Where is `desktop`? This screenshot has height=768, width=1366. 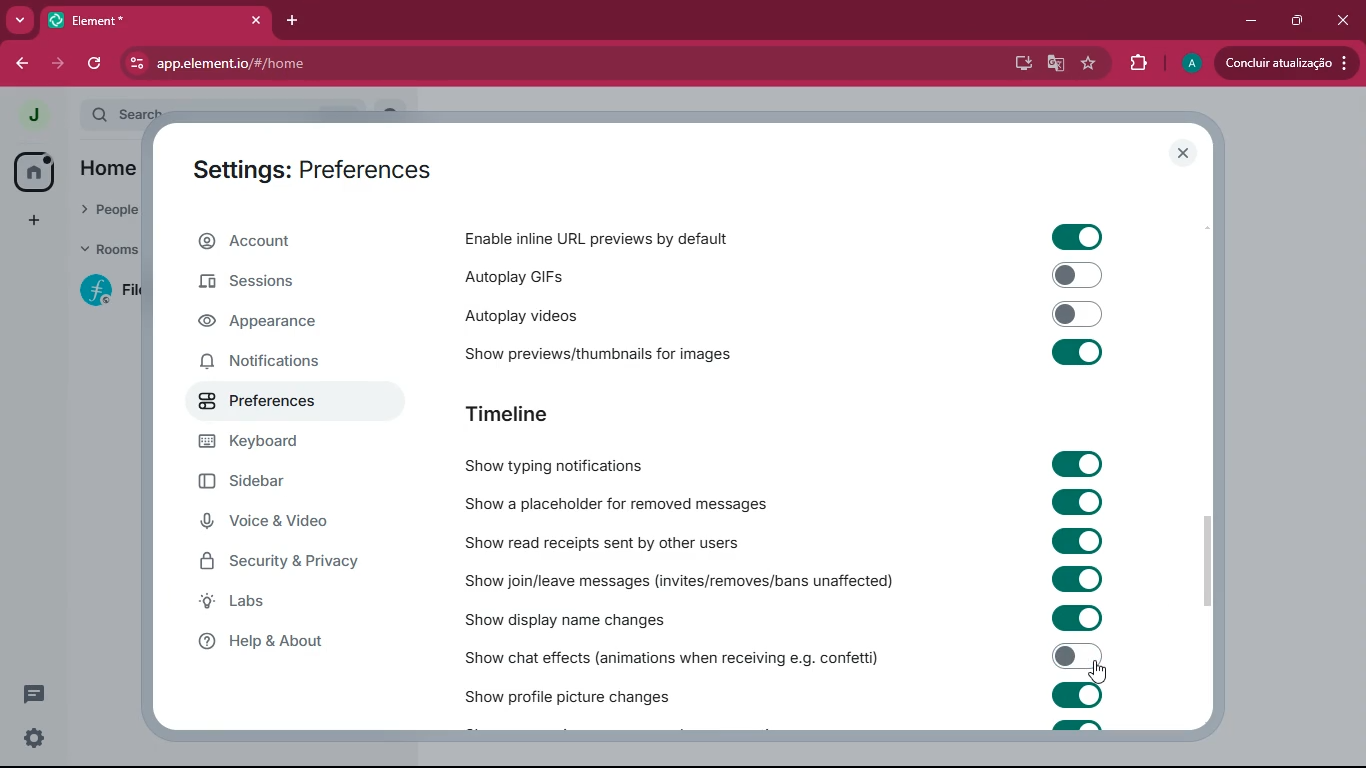 desktop is located at coordinates (1018, 64).